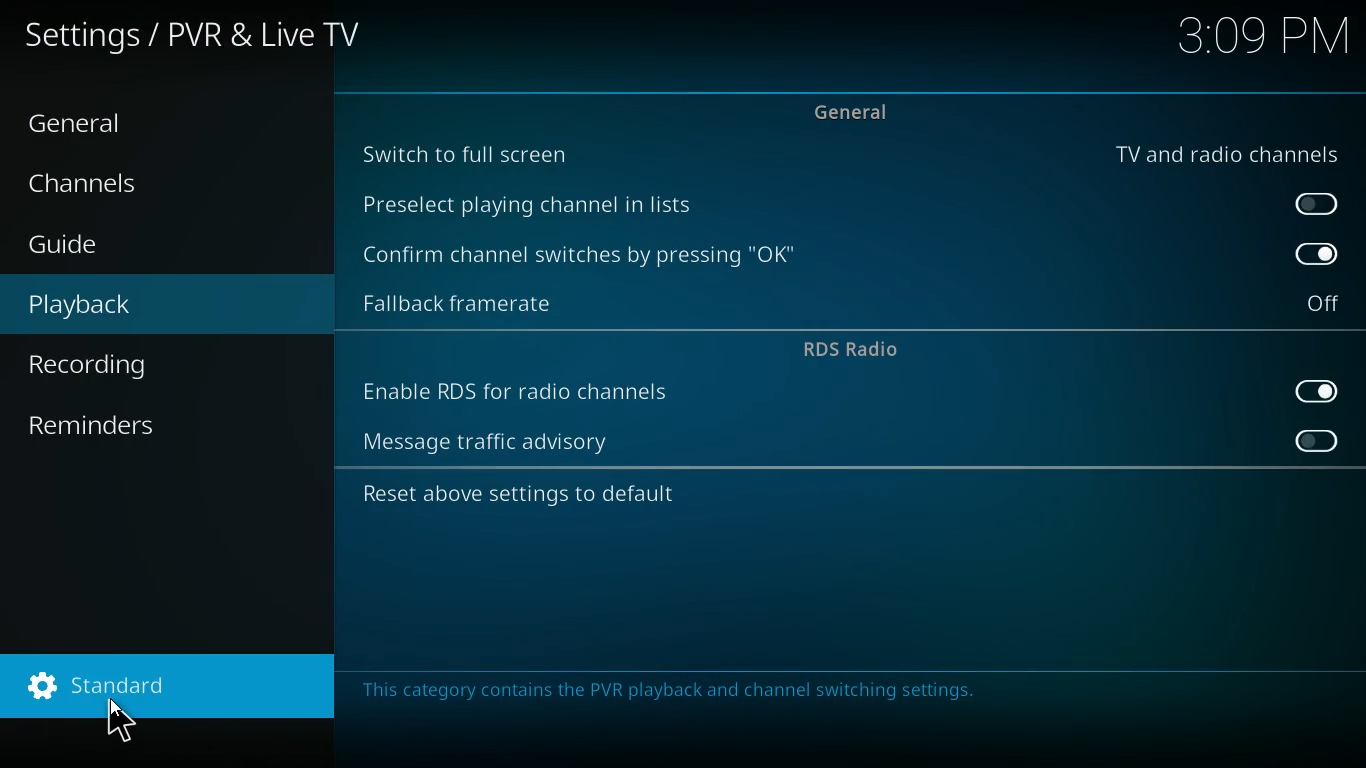  I want to click on on, so click(1314, 253).